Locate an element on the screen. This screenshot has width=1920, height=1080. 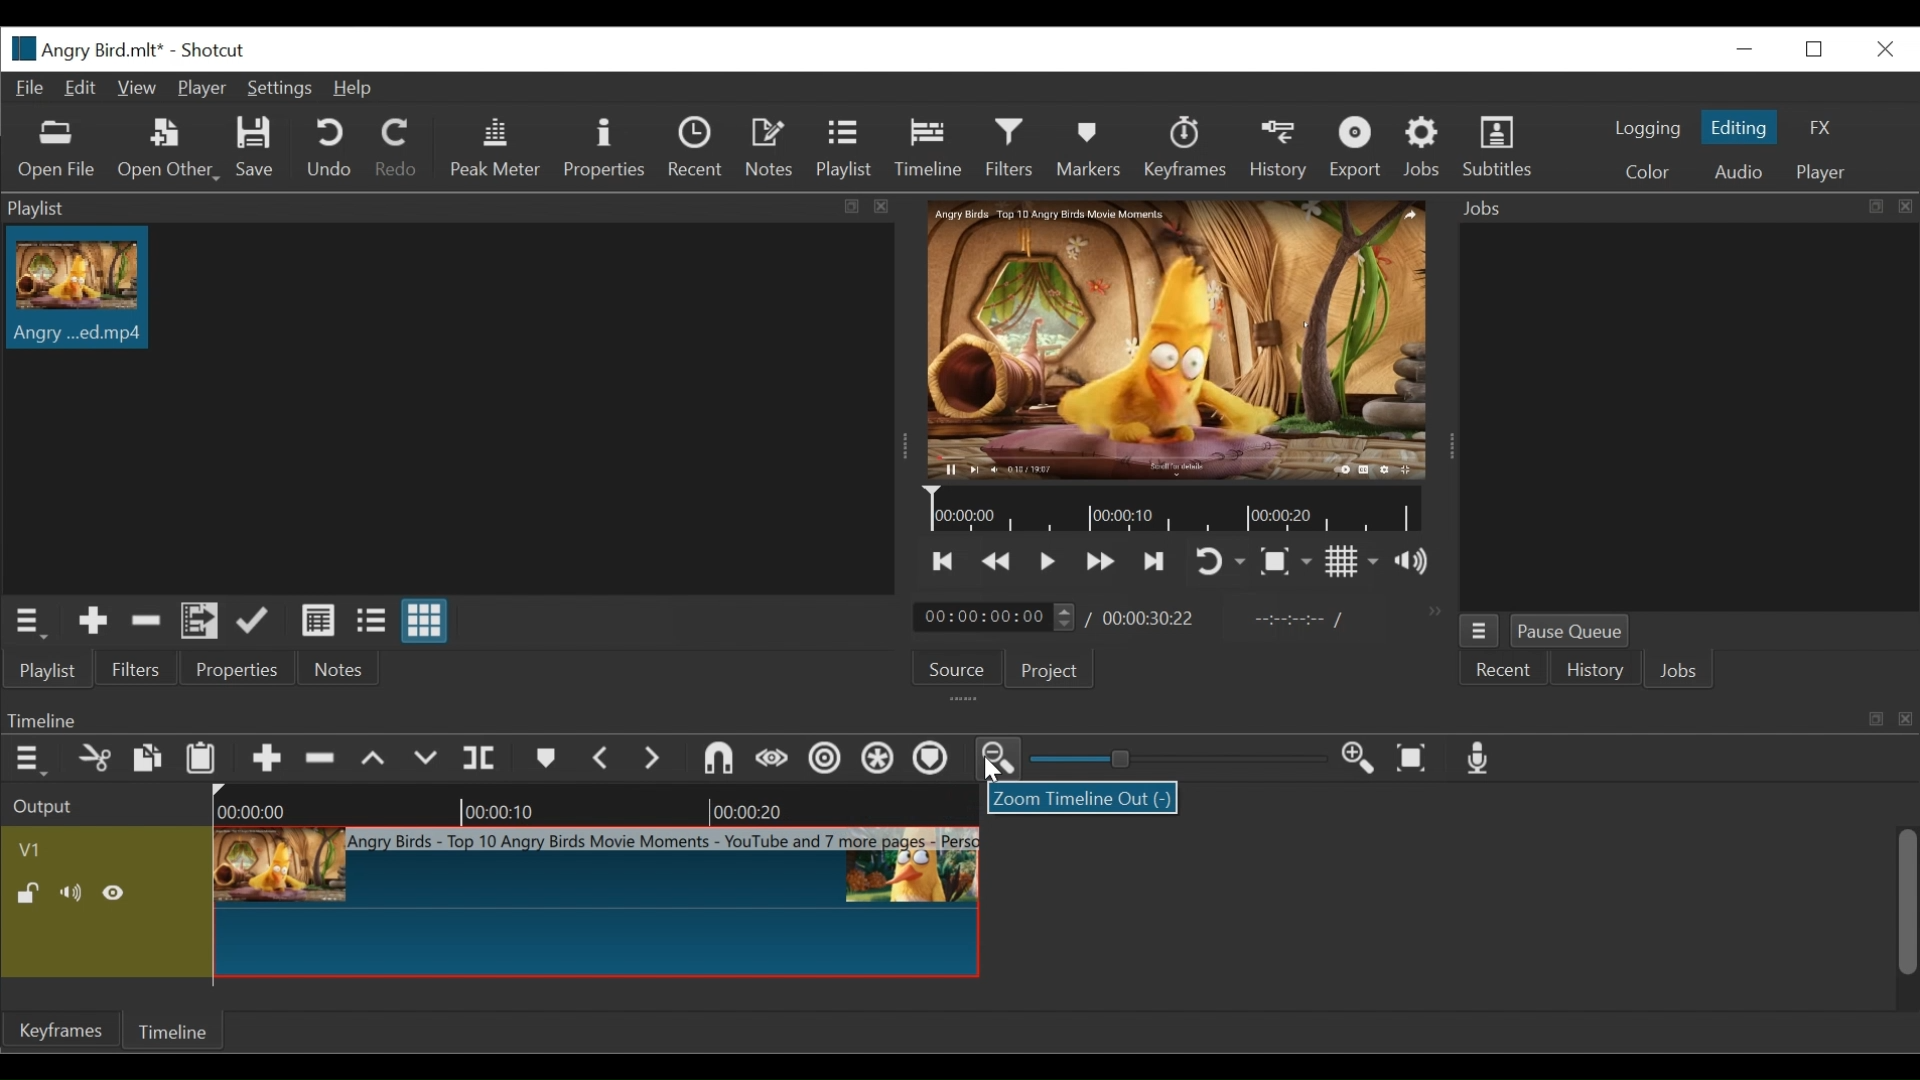
keyframes is located at coordinates (59, 1051).